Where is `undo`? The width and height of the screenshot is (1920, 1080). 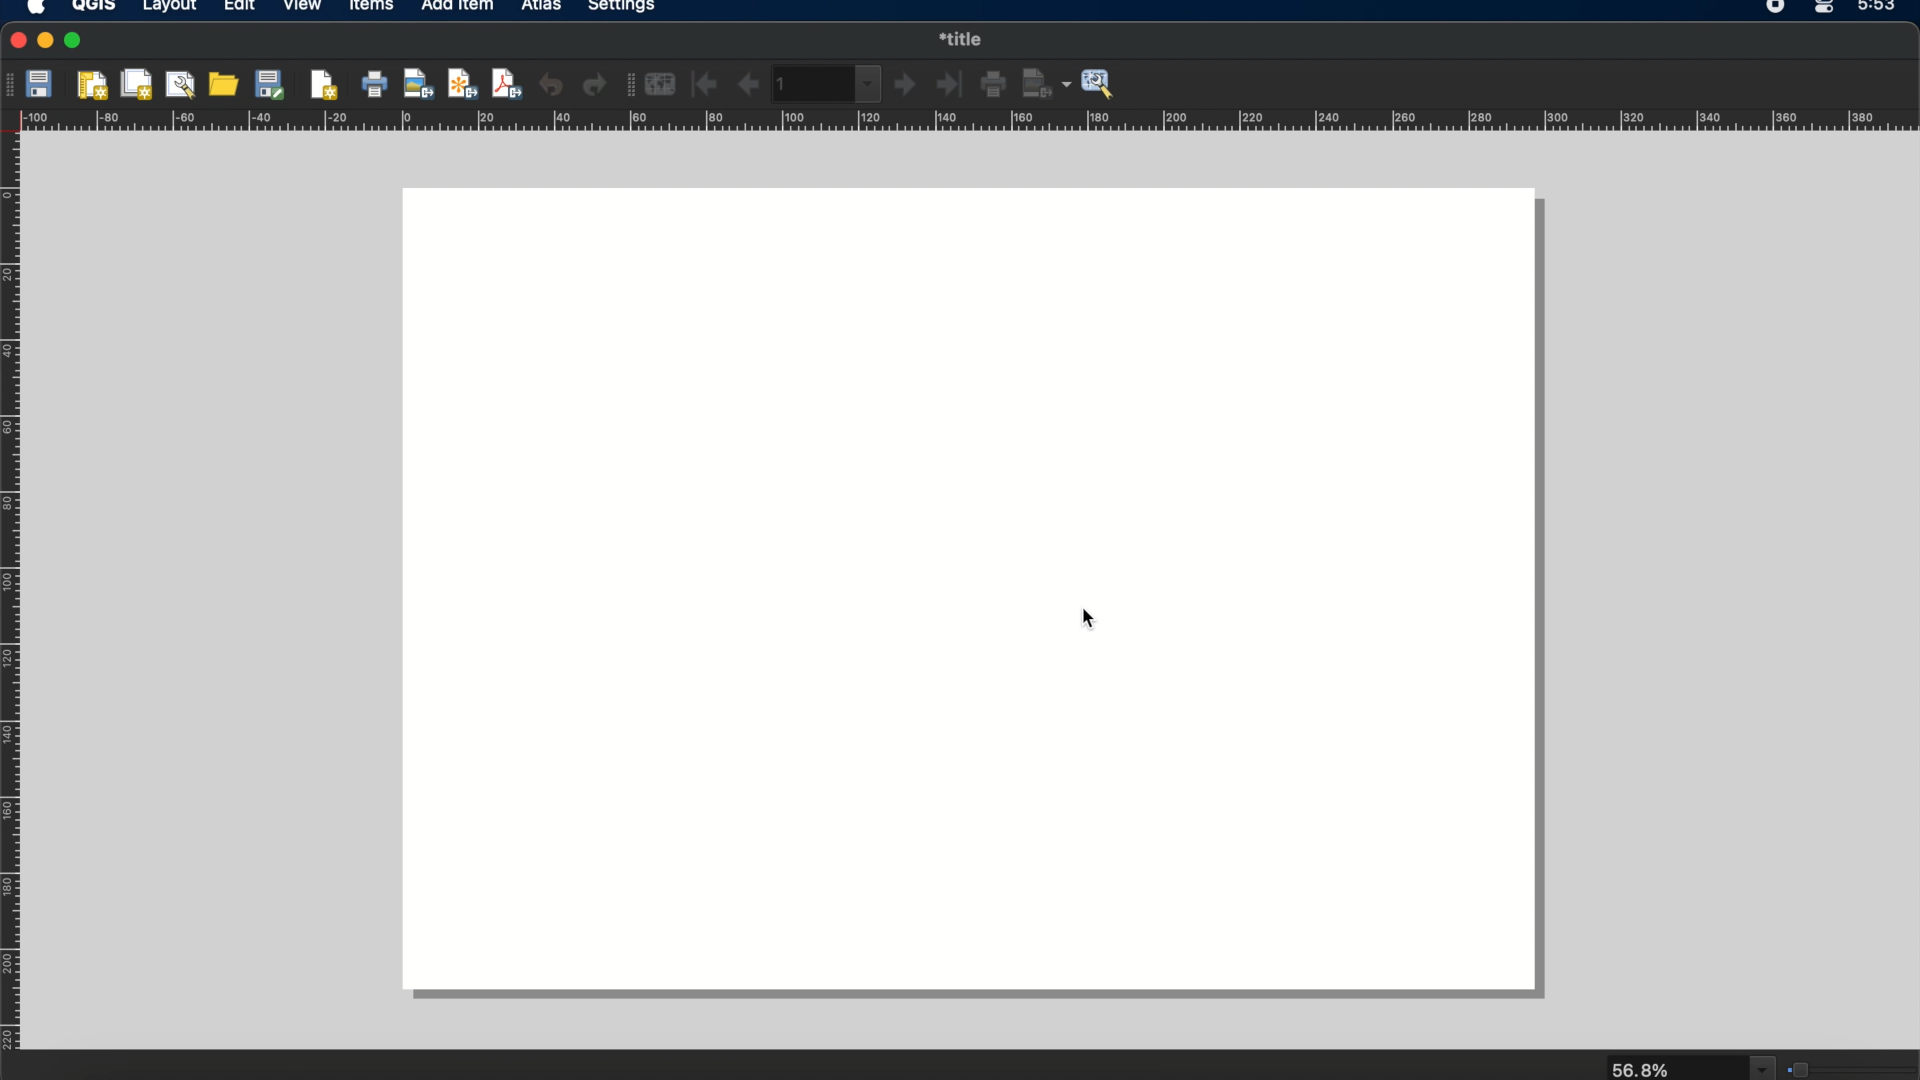
undo is located at coordinates (550, 83).